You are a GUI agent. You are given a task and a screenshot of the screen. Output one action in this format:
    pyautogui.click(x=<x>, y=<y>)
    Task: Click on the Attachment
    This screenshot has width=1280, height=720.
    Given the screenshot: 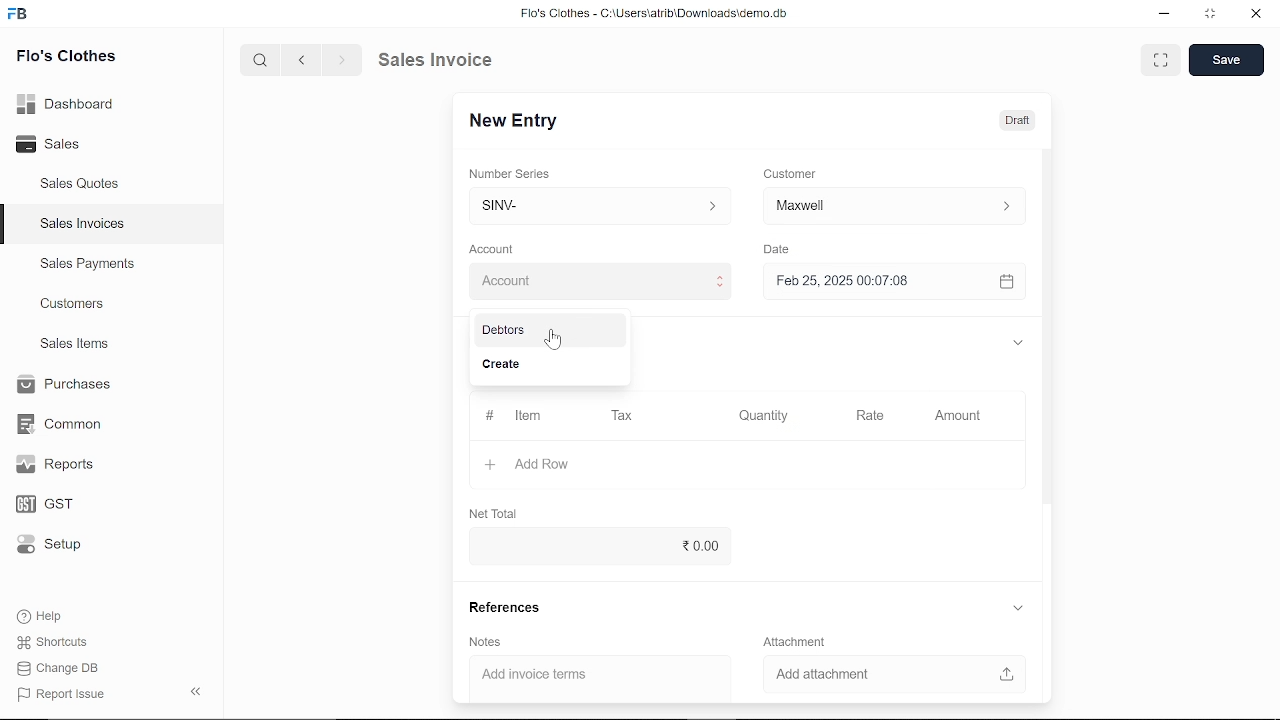 What is the action you would take?
    pyautogui.click(x=798, y=642)
    